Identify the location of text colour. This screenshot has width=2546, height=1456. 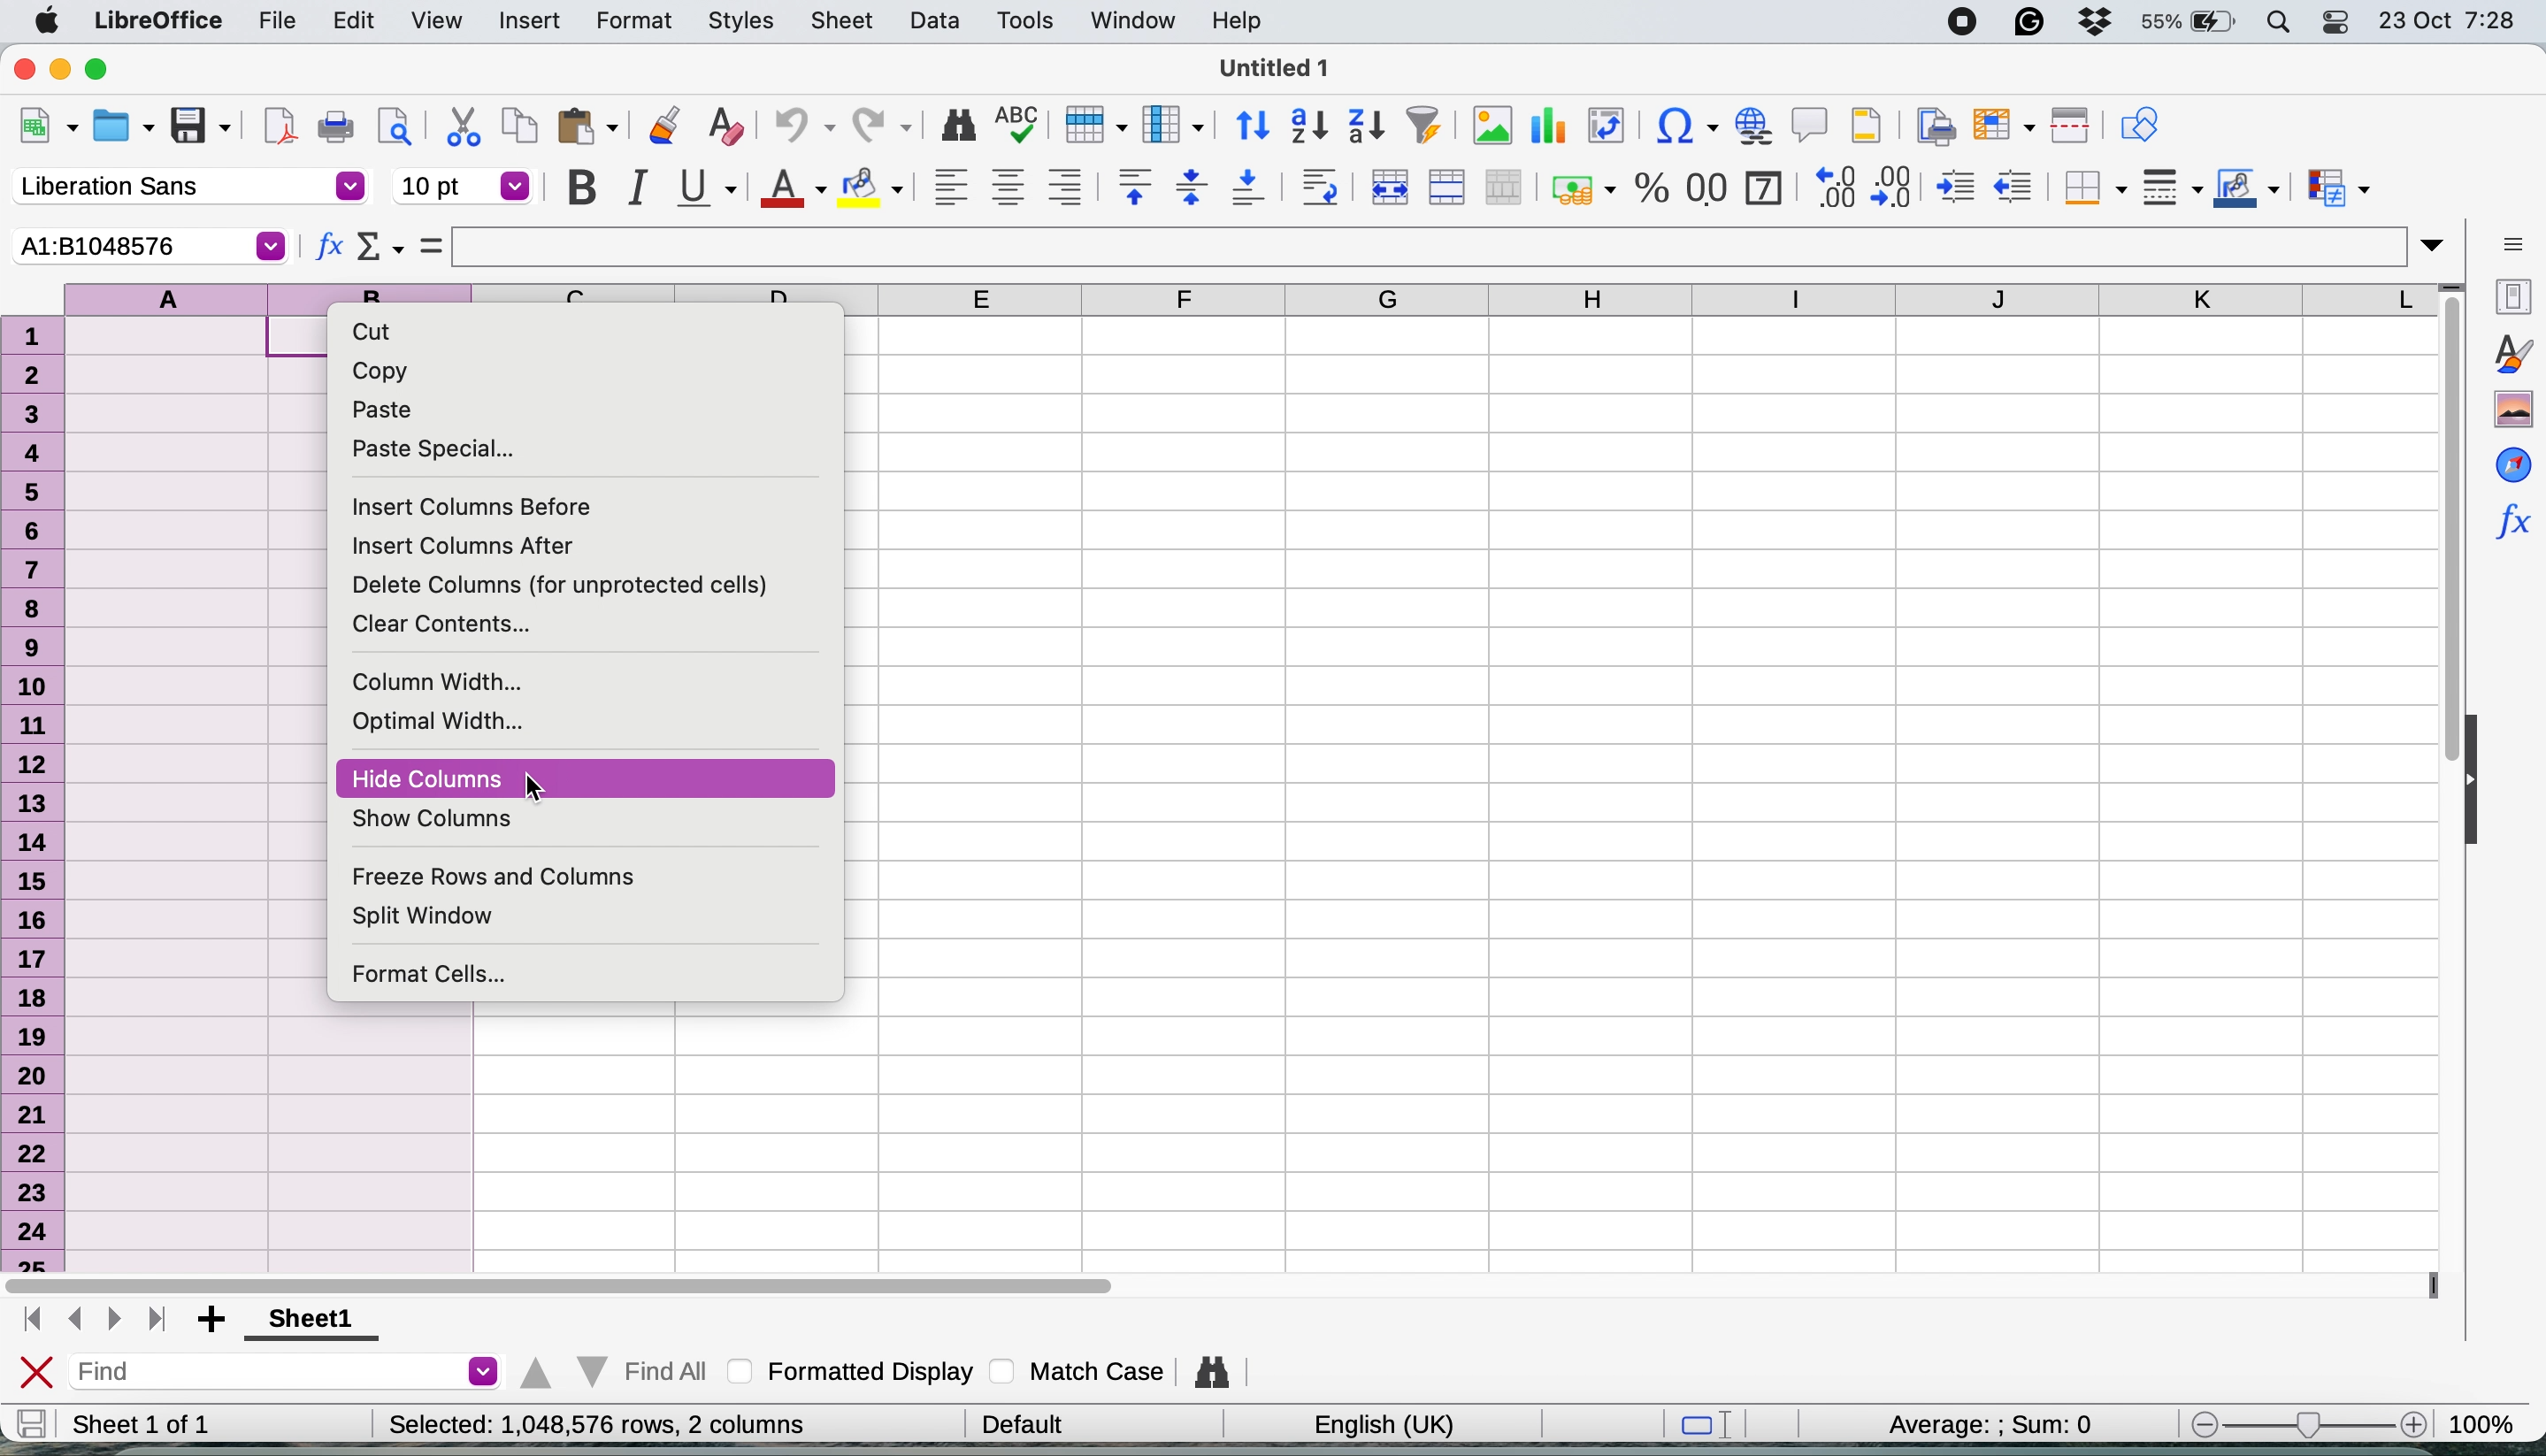
(795, 190).